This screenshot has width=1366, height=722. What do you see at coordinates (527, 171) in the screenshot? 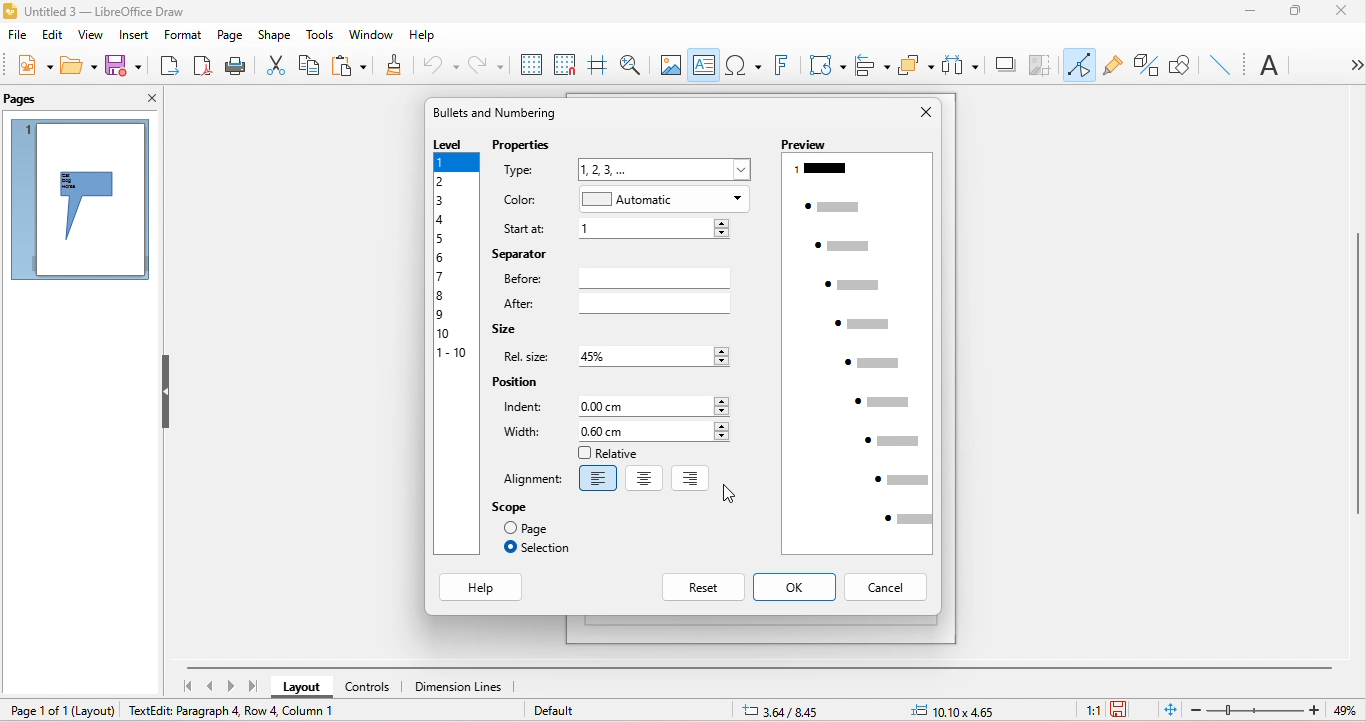
I see `type` at bounding box center [527, 171].